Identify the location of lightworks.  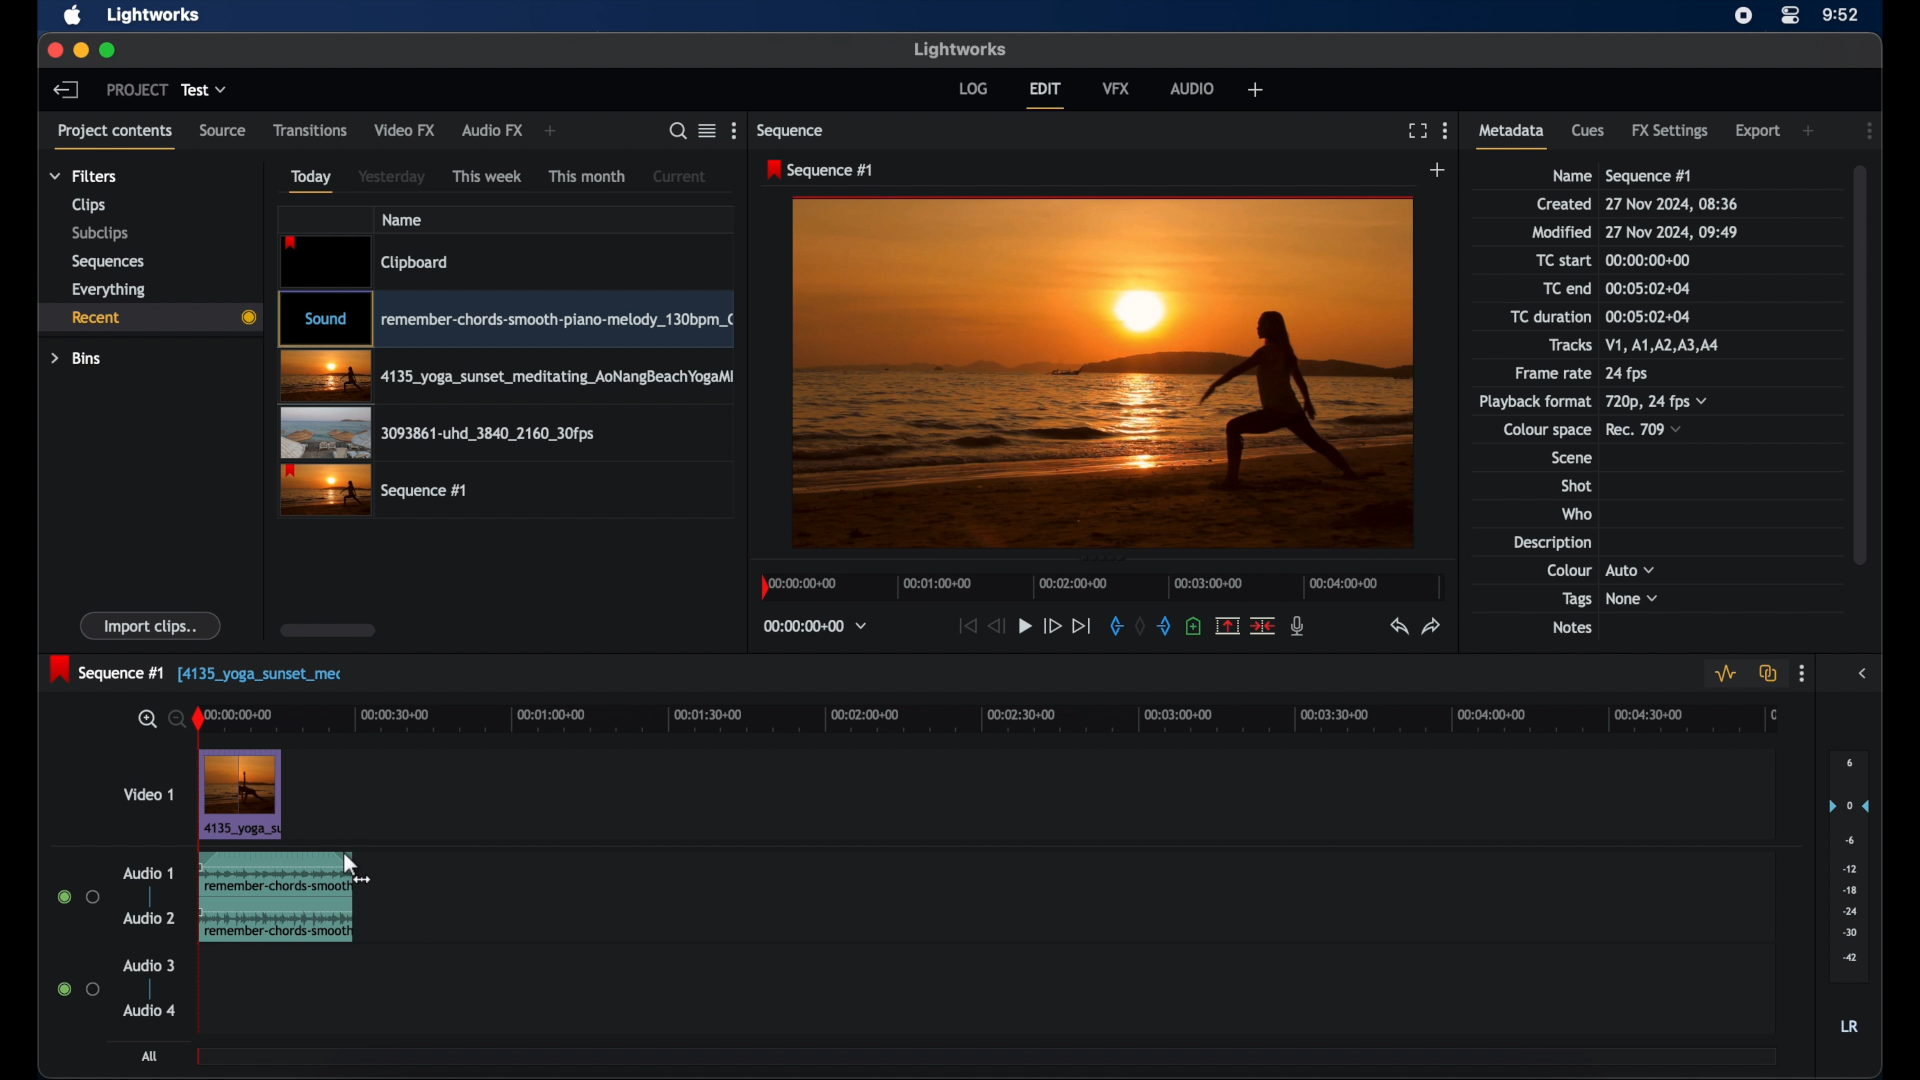
(152, 16).